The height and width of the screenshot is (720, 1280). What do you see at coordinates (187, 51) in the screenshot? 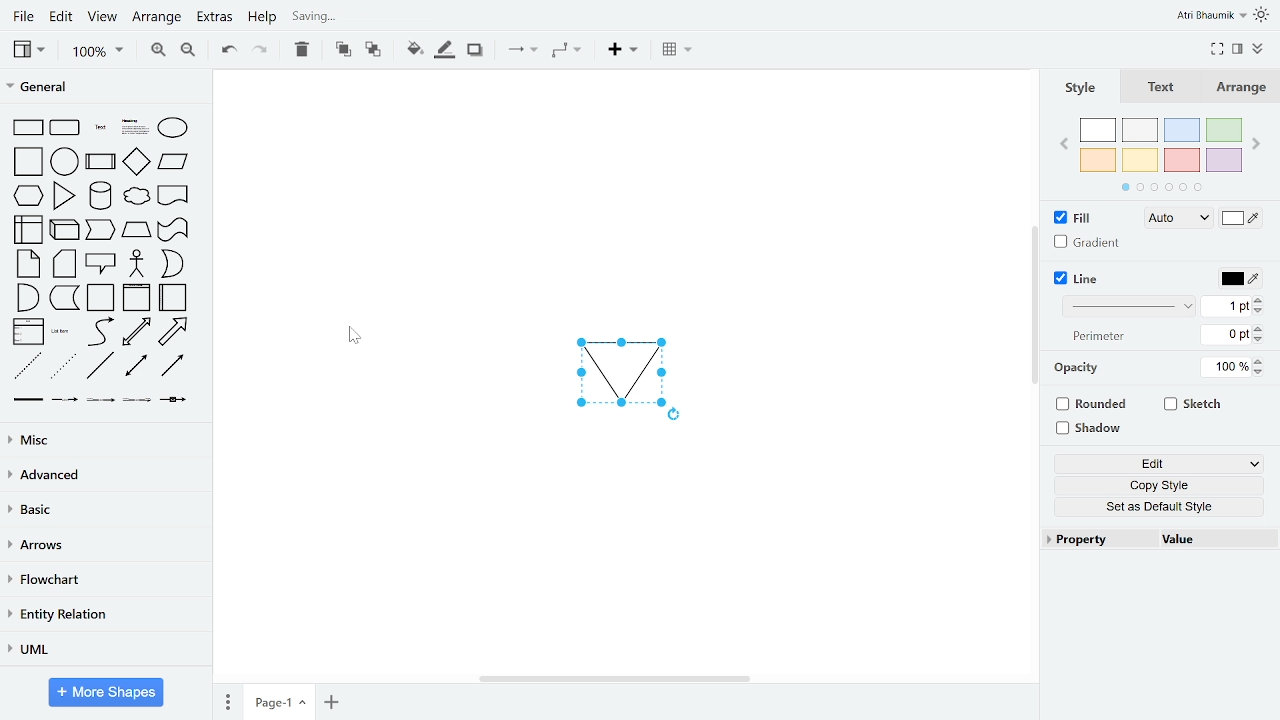
I see `zoom out` at bounding box center [187, 51].